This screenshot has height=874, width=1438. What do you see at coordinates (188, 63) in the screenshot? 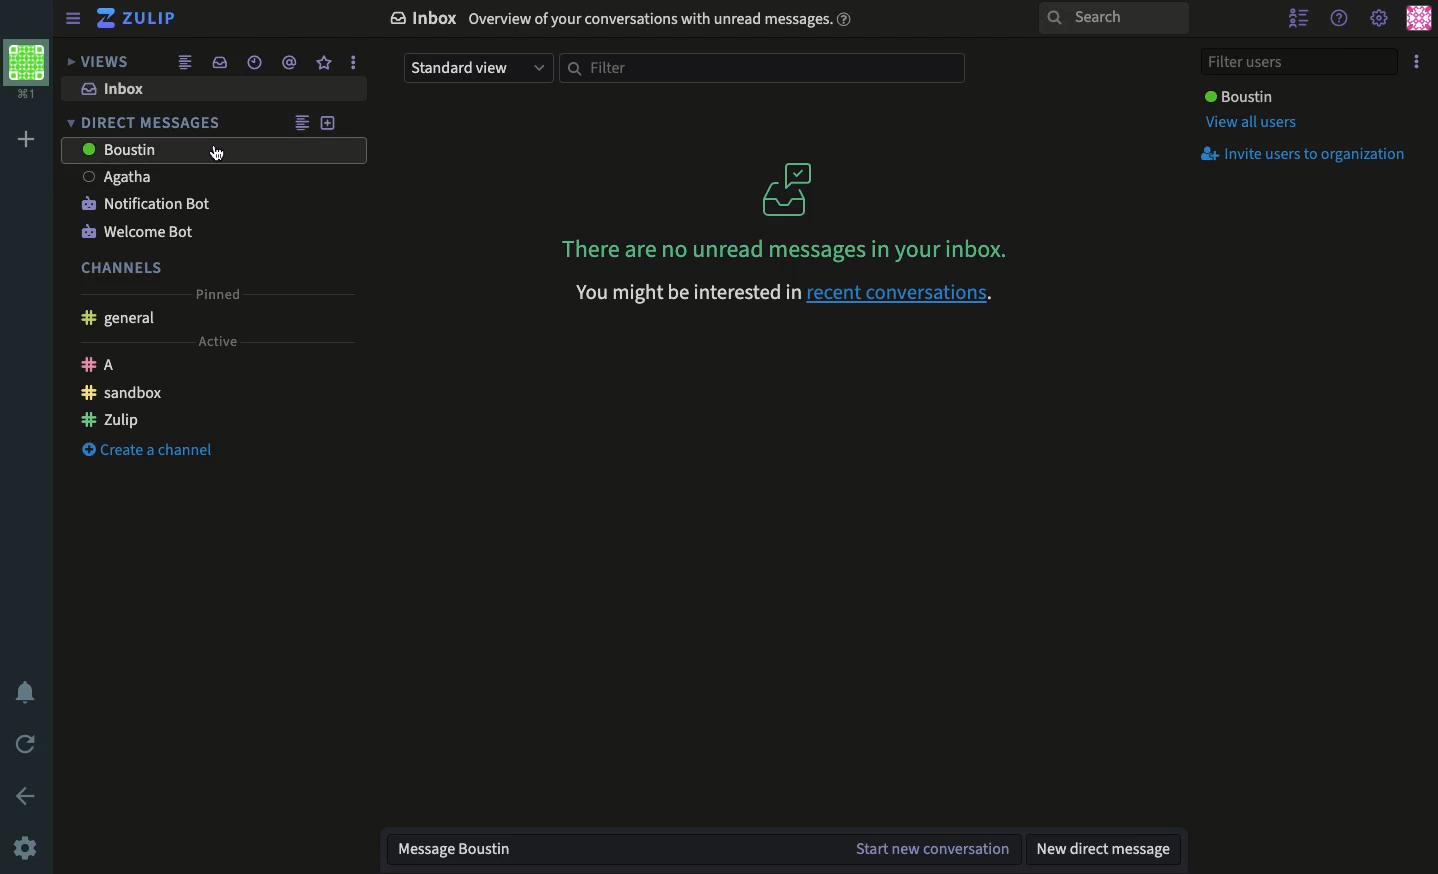
I see `Feed` at bounding box center [188, 63].